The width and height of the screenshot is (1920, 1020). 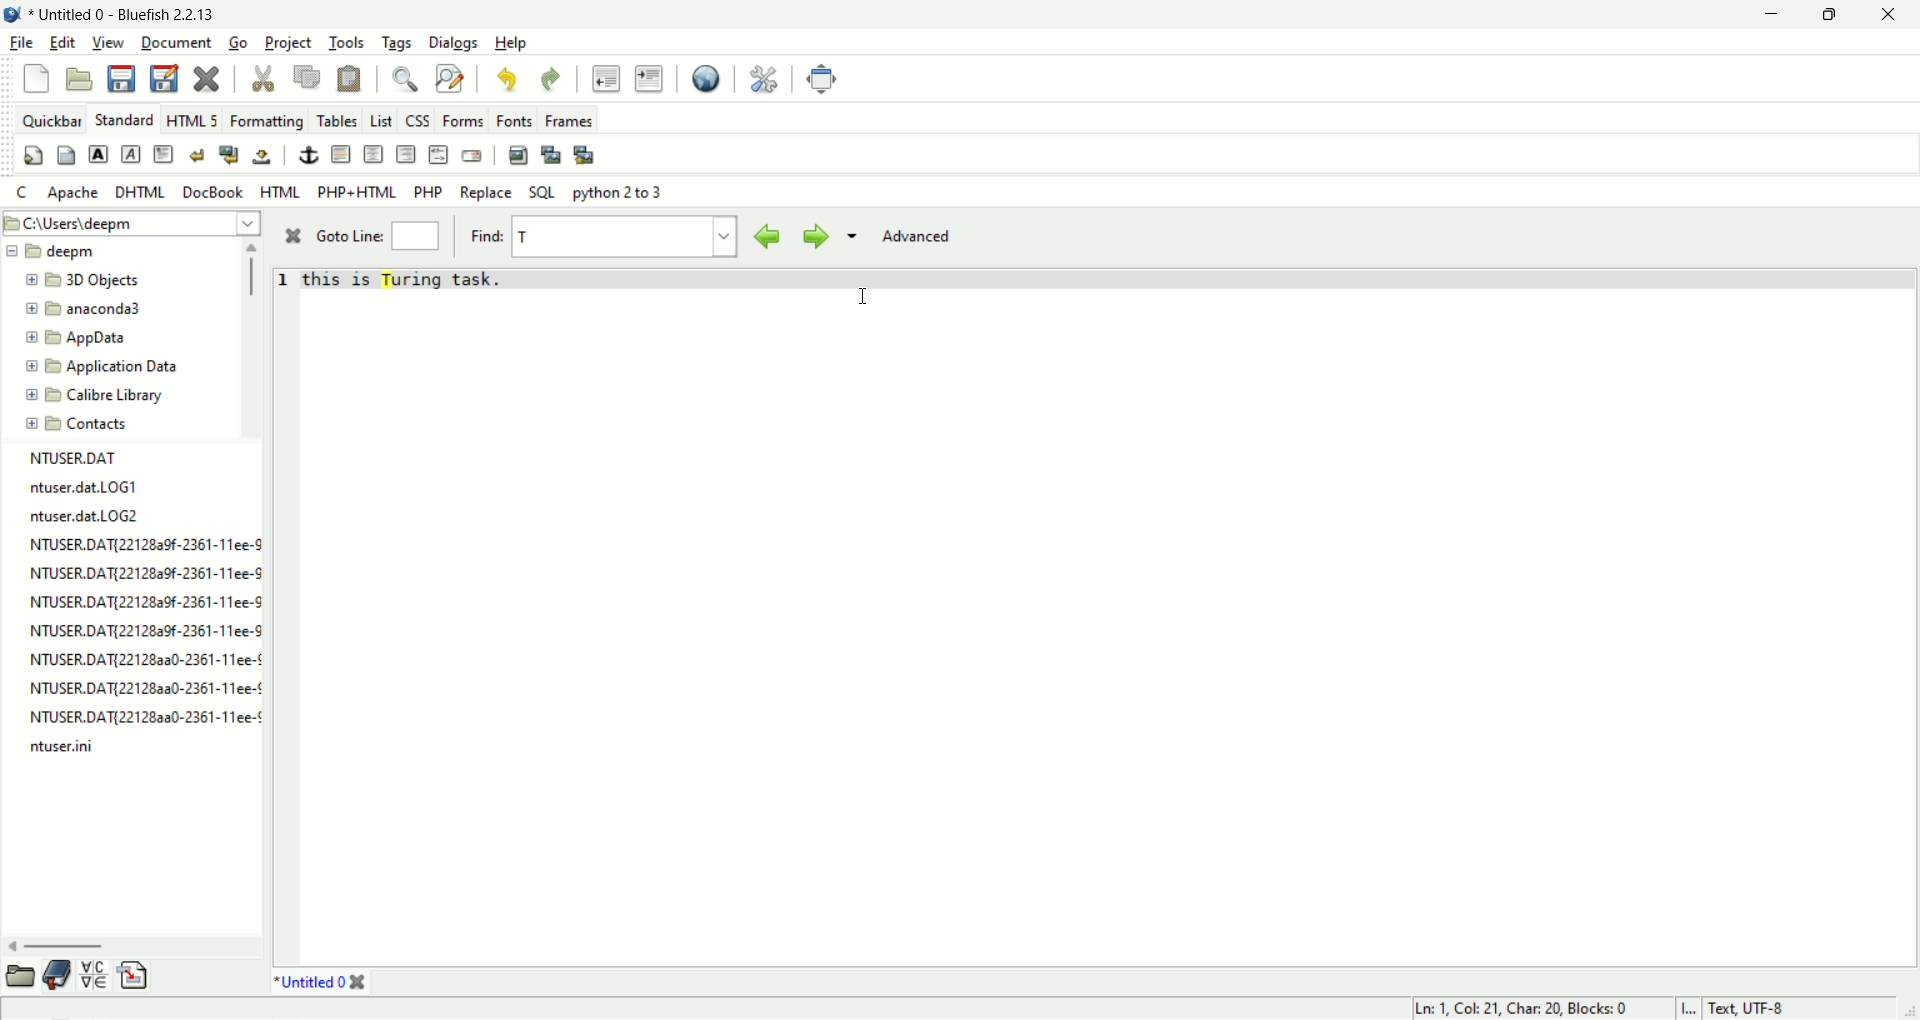 I want to click on minimize, so click(x=1766, y=17).